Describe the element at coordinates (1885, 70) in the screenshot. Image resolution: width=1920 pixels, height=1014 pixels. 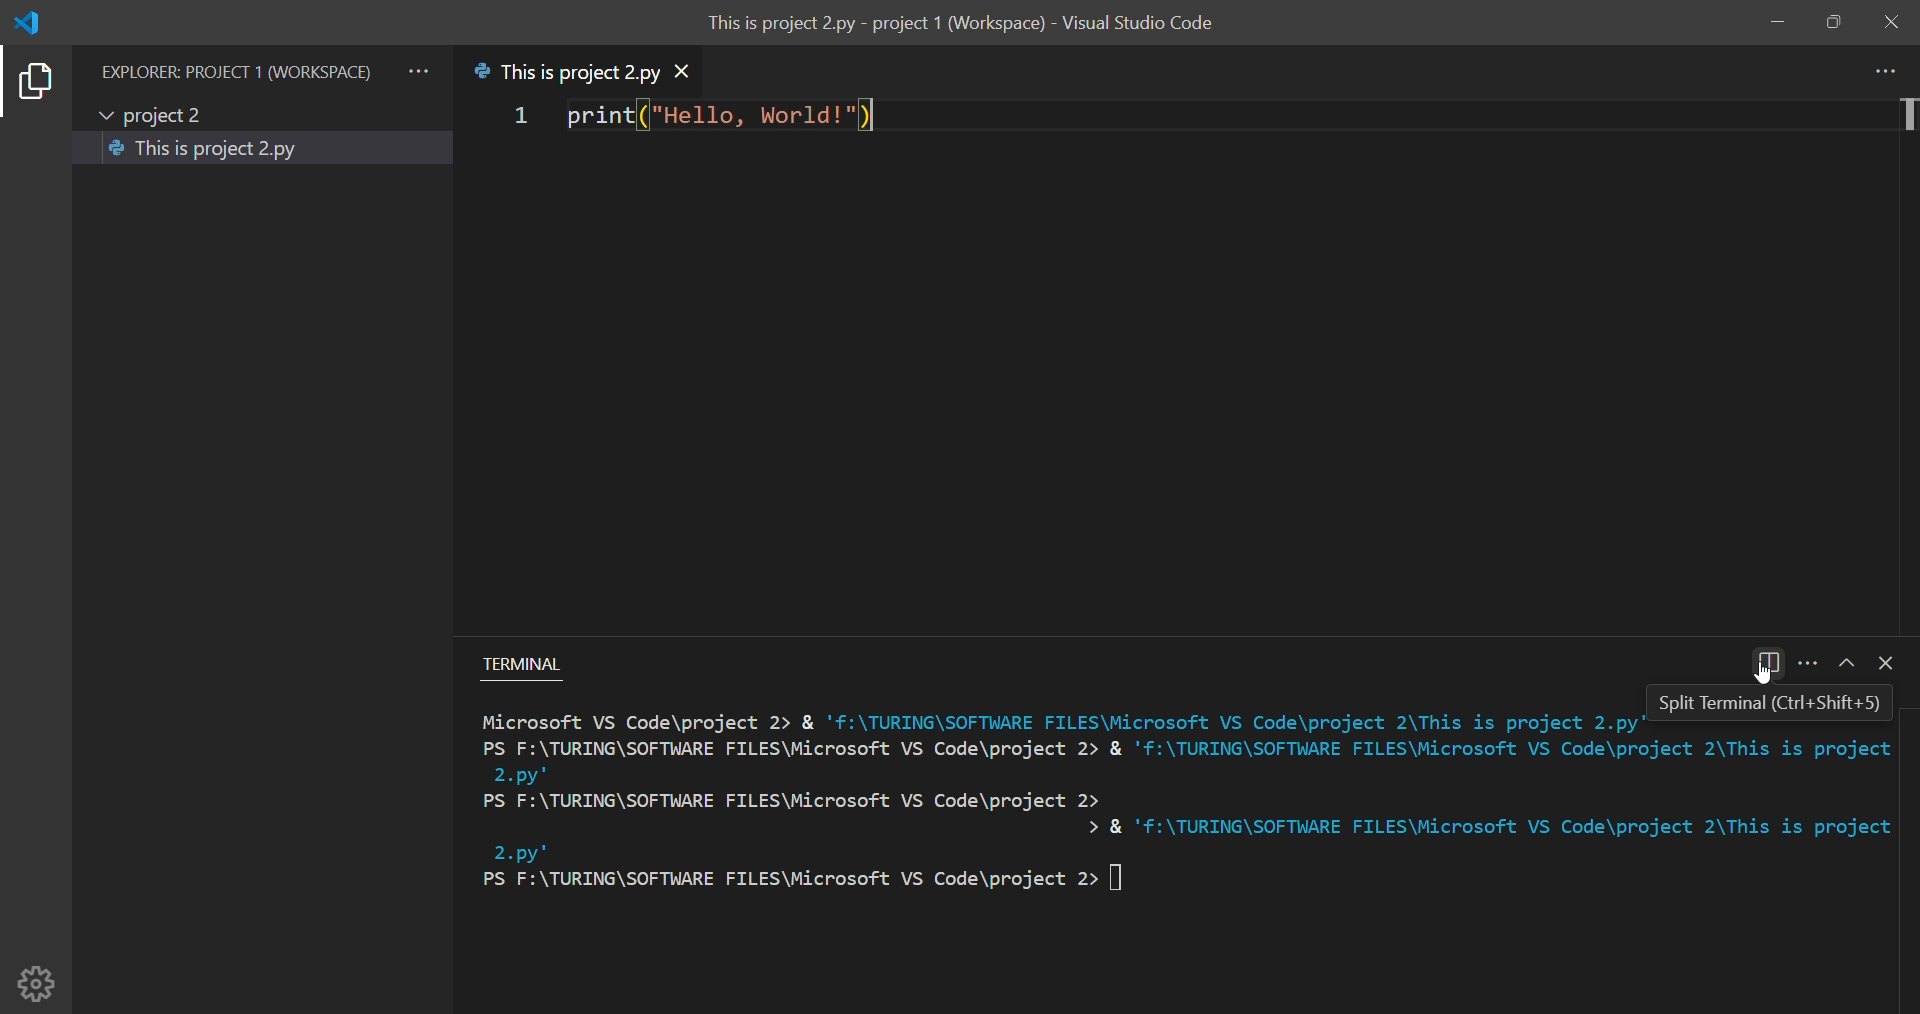
I see `more` at that location.